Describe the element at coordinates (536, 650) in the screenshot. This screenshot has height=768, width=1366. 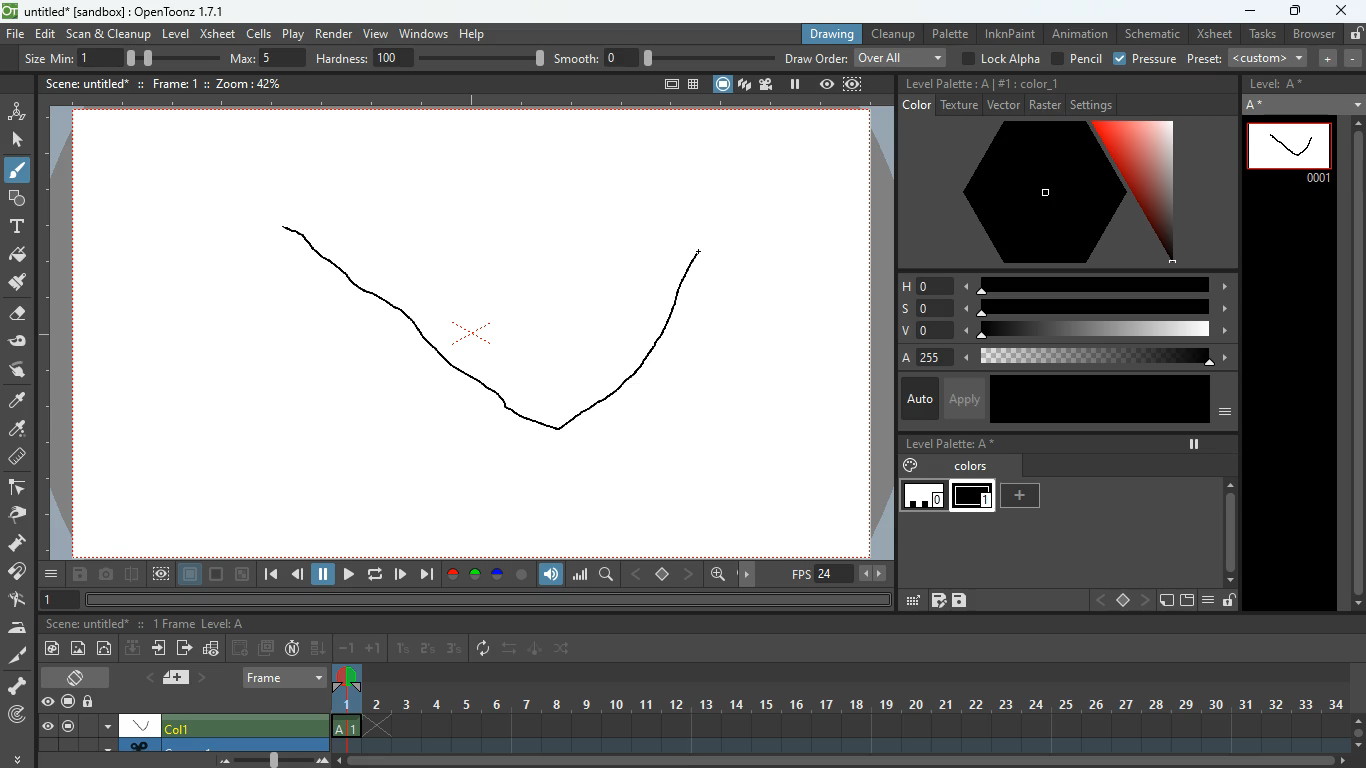
I see `animate` at that location.